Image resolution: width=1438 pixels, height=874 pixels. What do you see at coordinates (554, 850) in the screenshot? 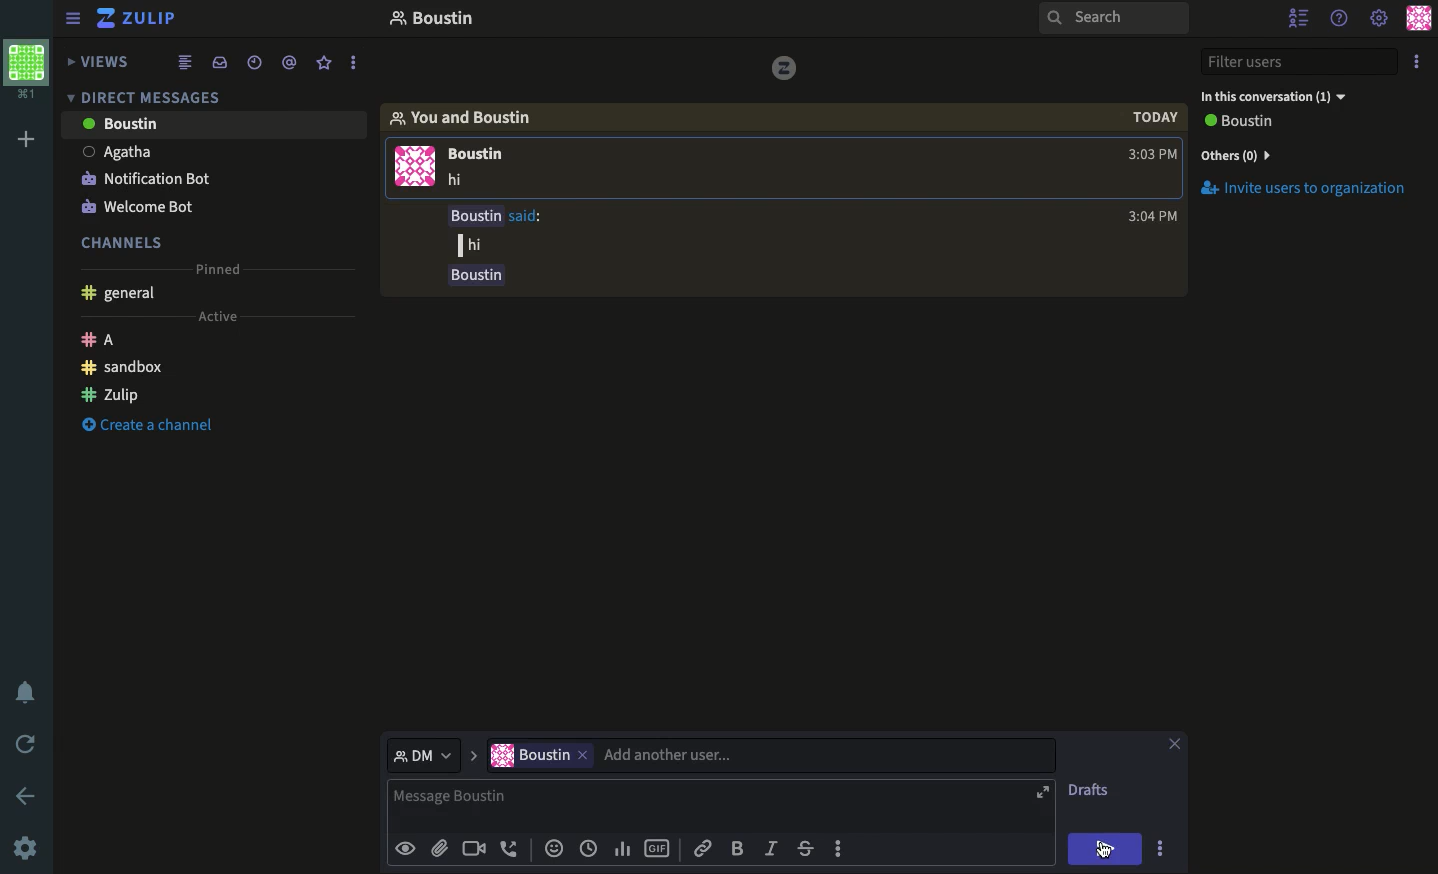
I see `Reaction` at bounding box center [554, 850].